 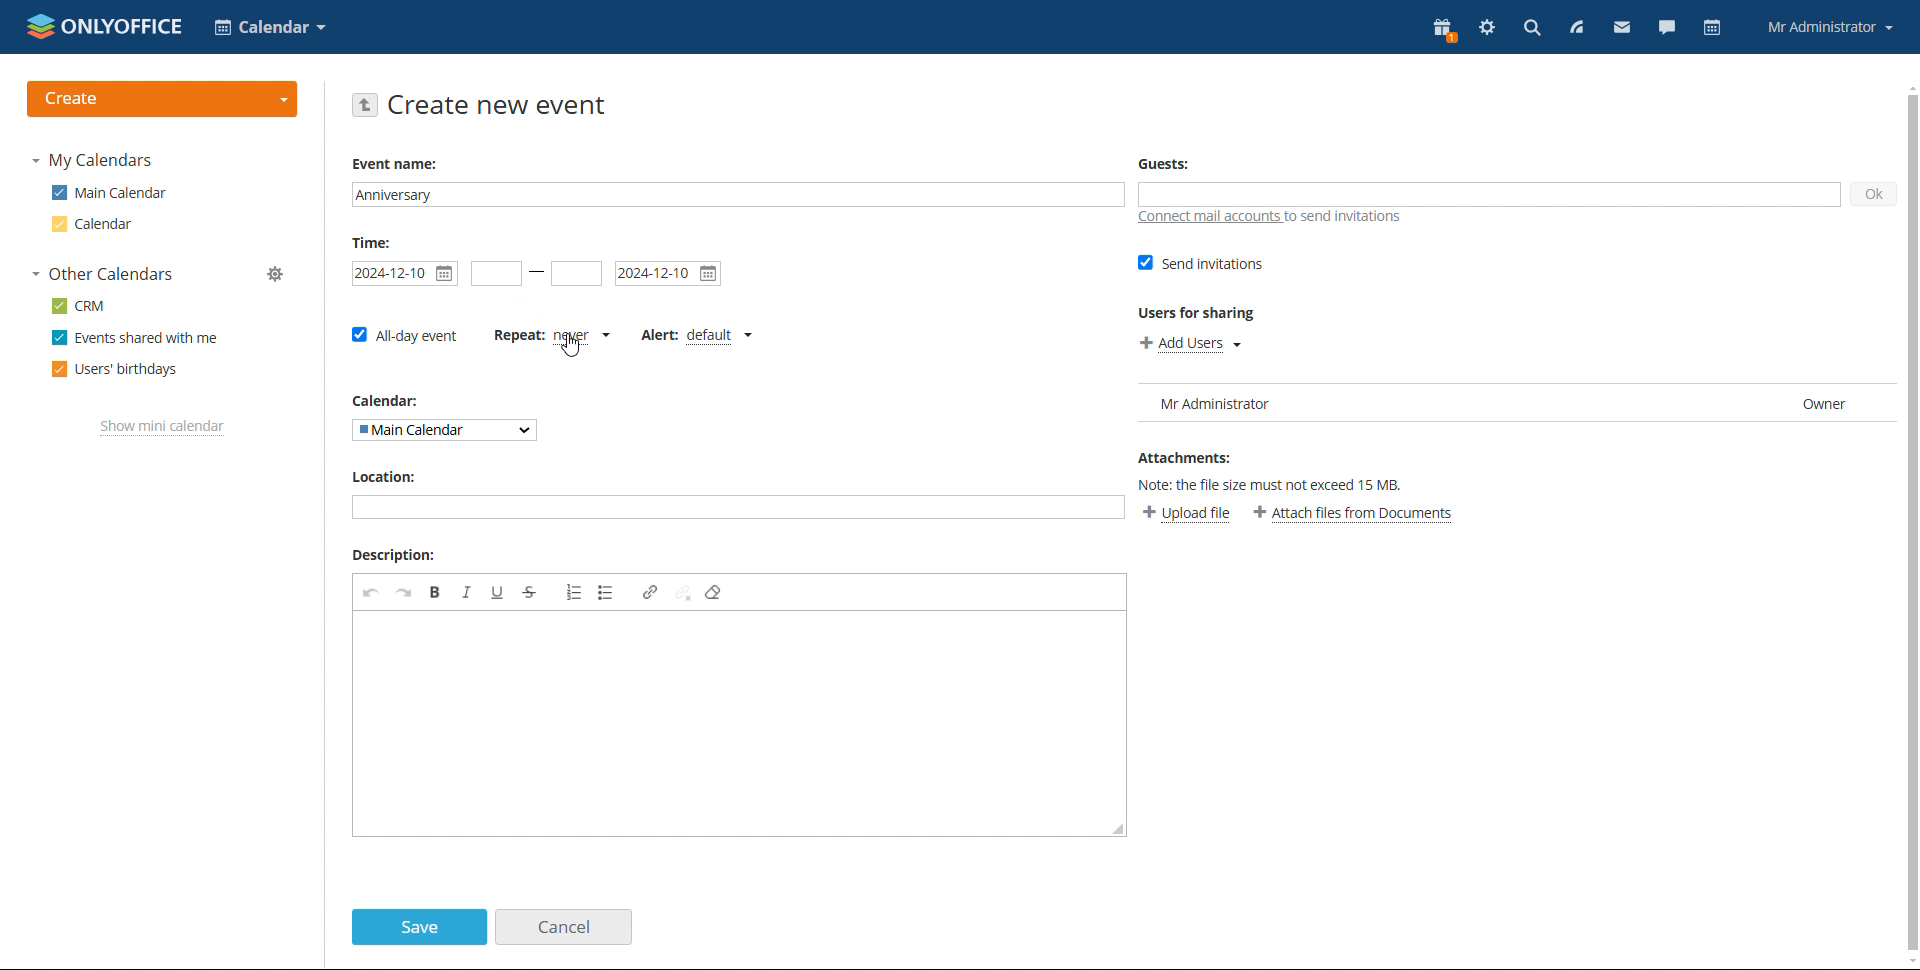 I want to click on Location:, so click(x=381, y=477).